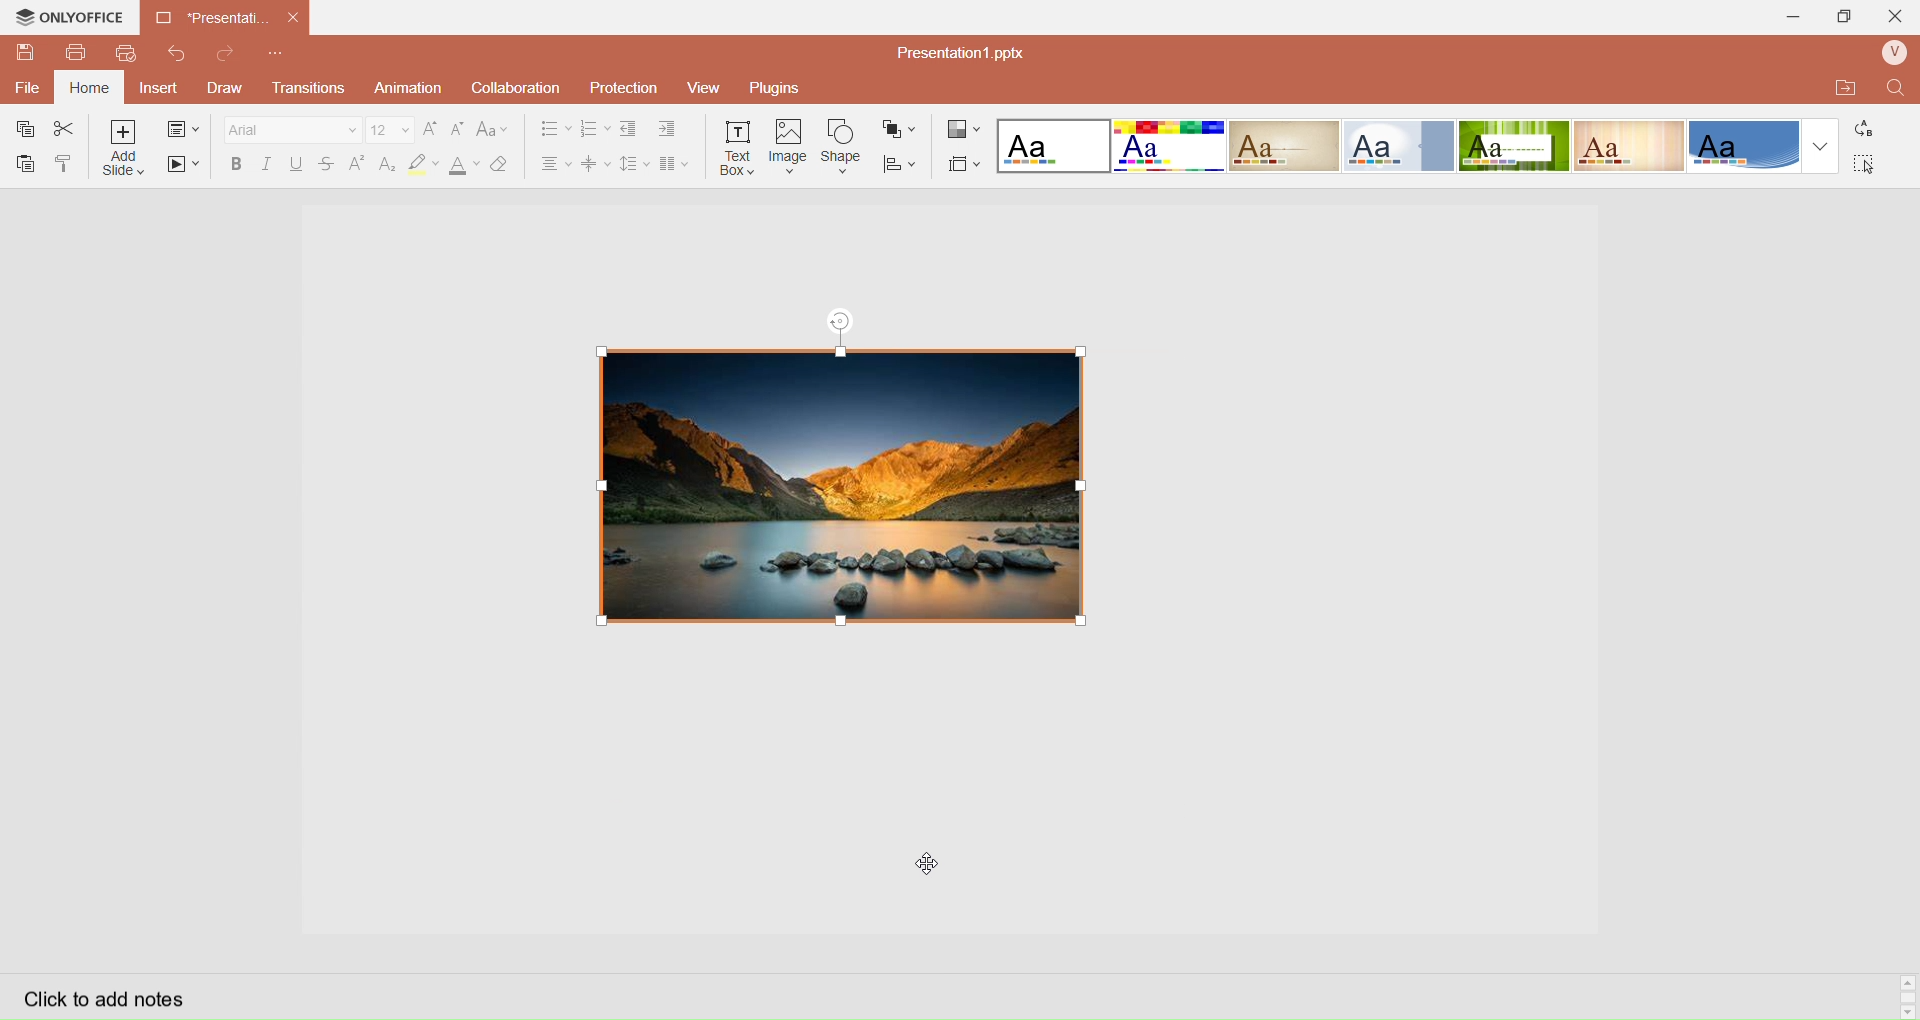  Describe the element at coordinates (410, 89) in the screenshot. I see `Animation` at that location.